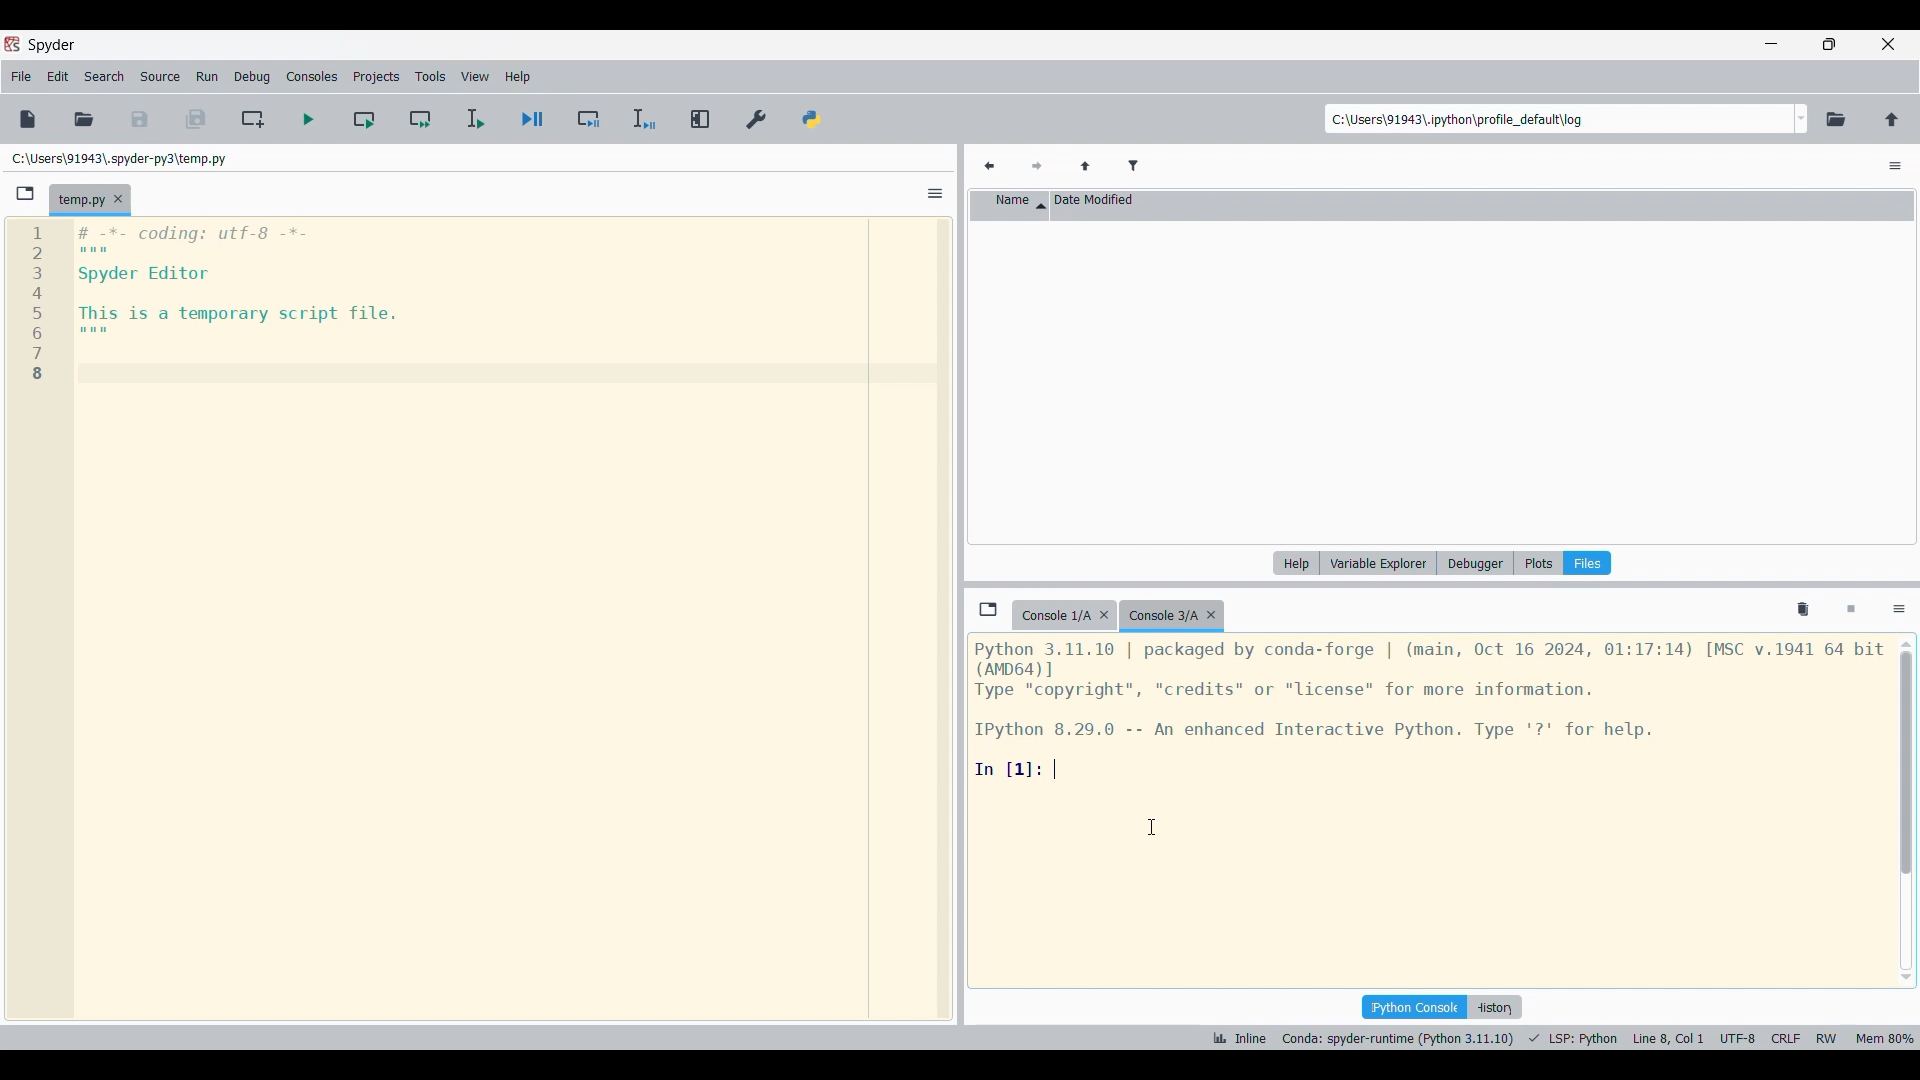 The height and width of the screenshot is (1080, 1920). Describe the element at coordinates (58, 77) in the screenshot. I see `Edit menu` at that location.